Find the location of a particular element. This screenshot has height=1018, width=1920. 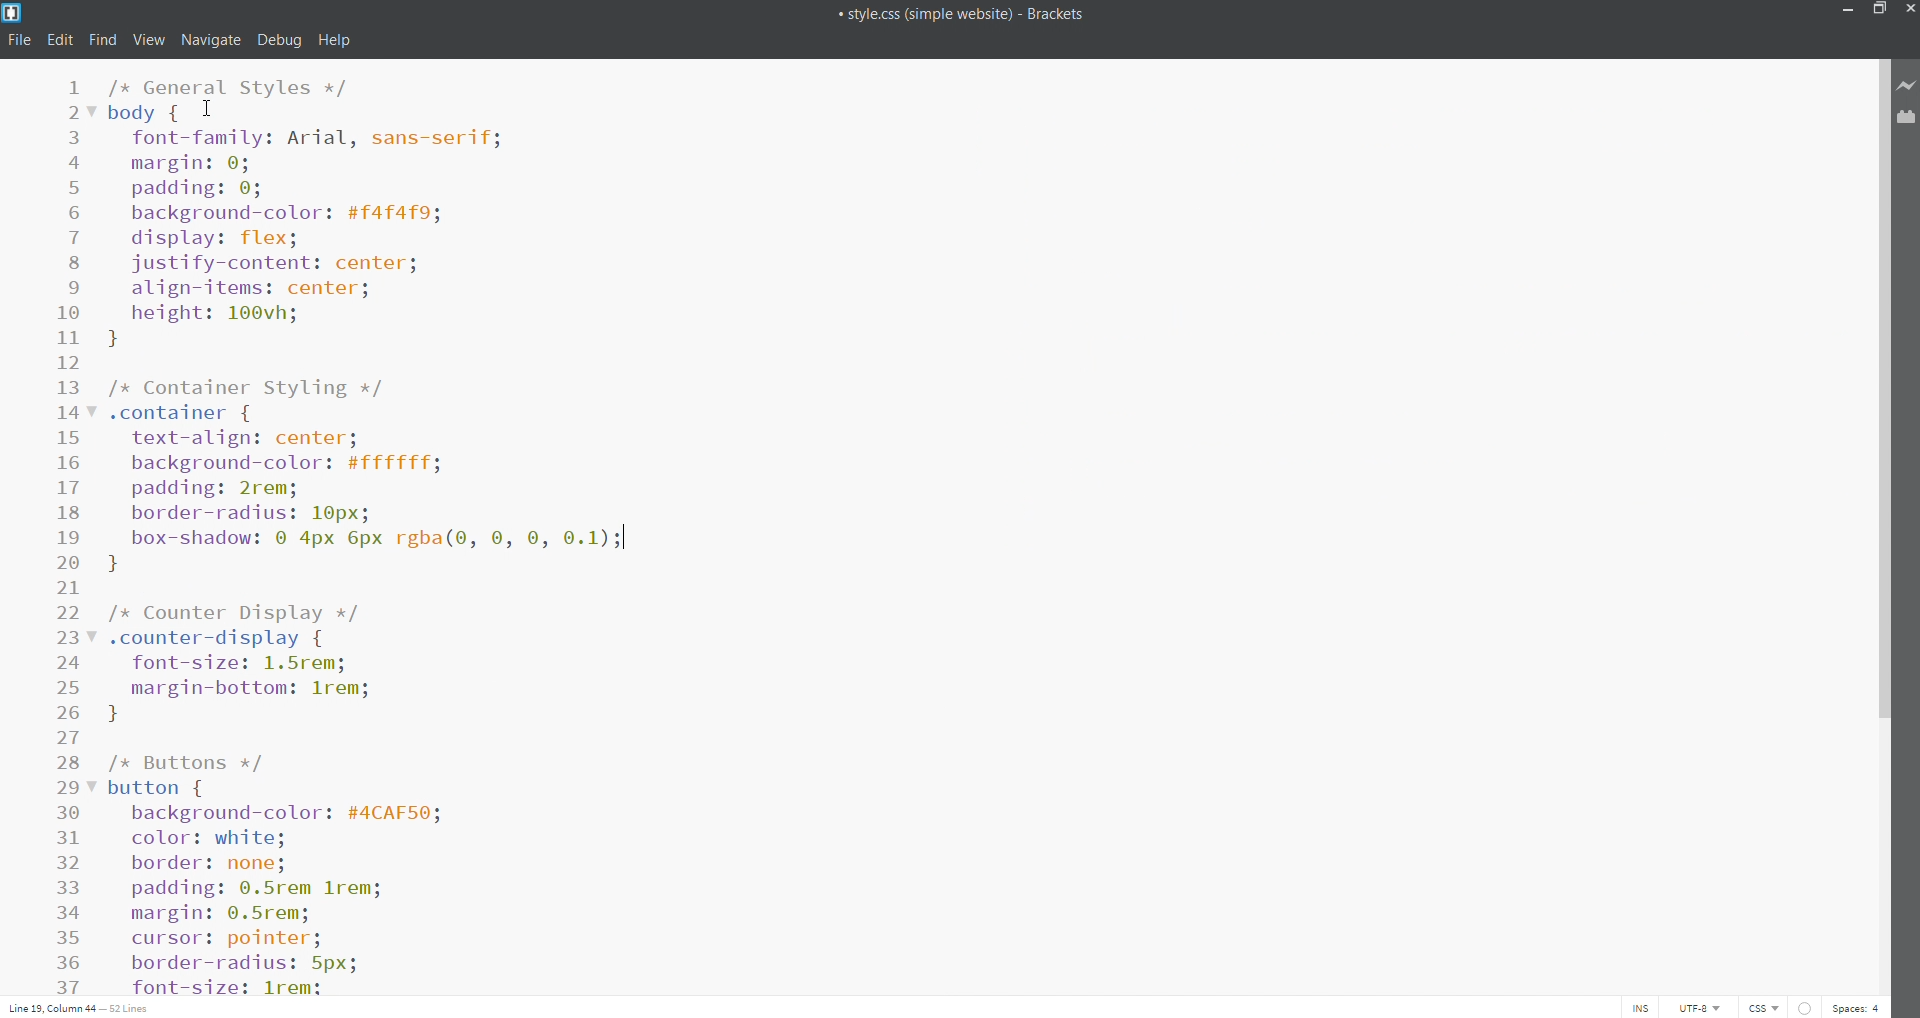

error is located at coordinates (1803, 1006).